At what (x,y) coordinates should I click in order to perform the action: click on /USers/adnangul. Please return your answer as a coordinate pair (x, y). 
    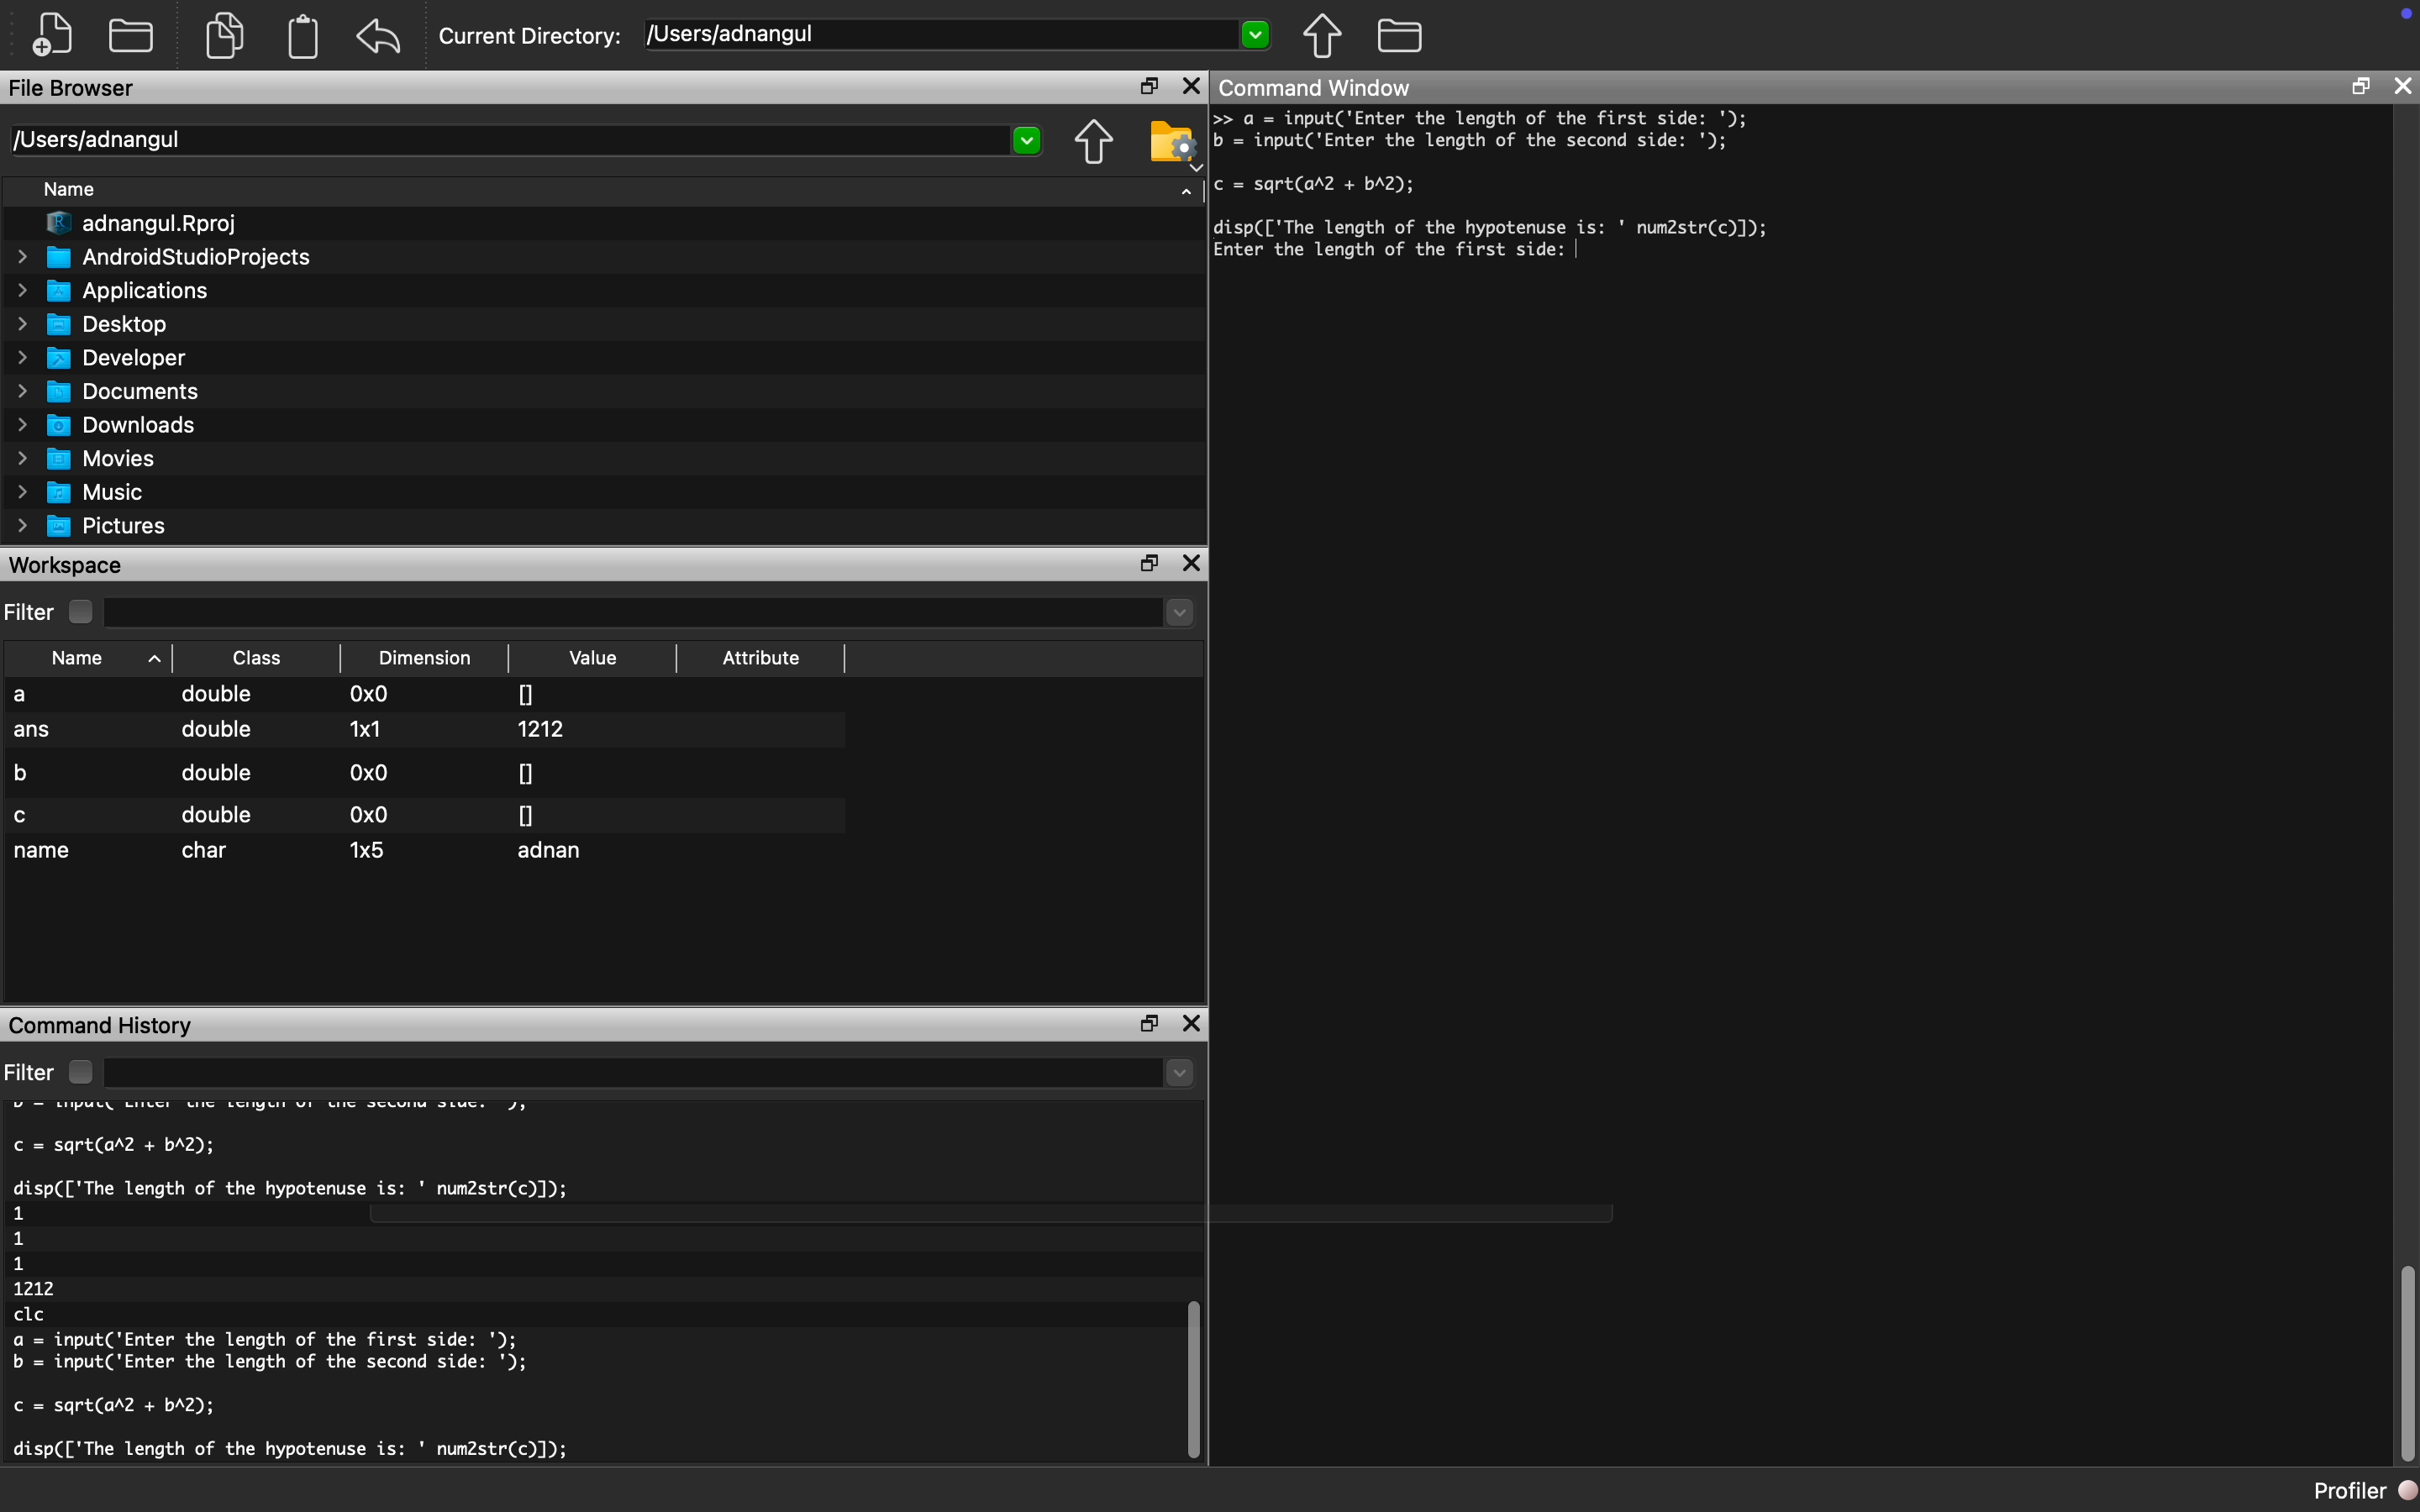
    Looking at the image, I should click on (960, 35).